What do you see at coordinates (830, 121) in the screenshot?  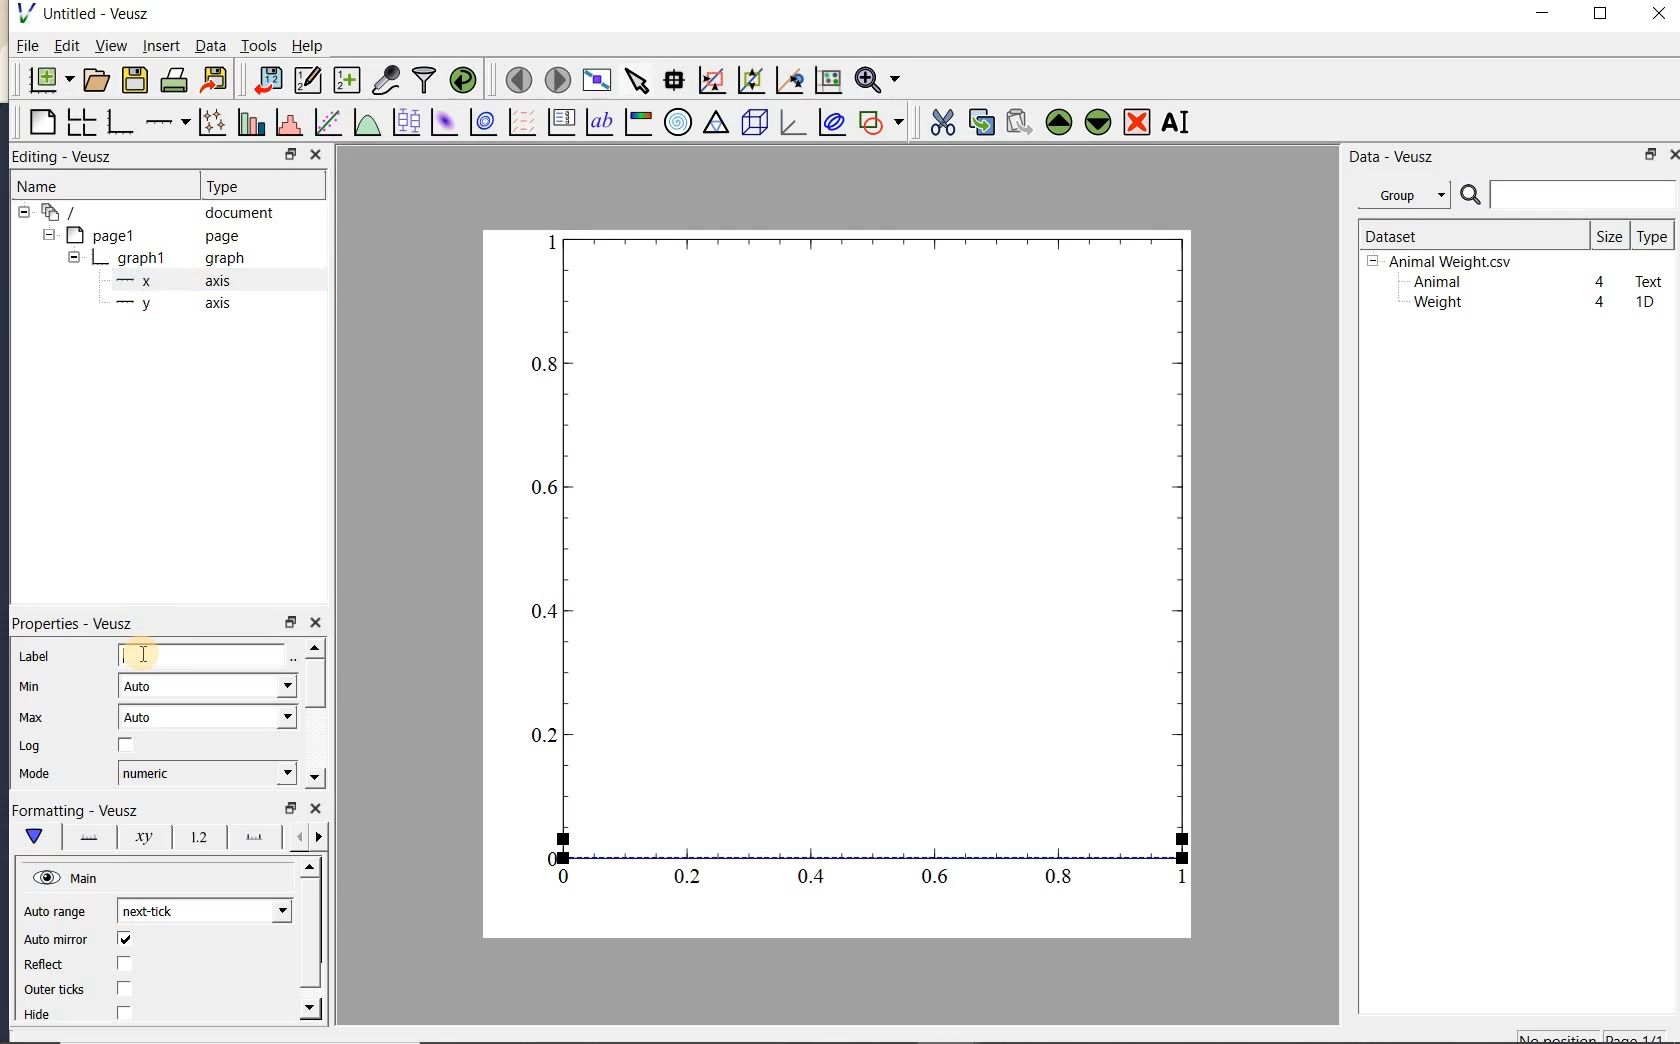 I see `plot covariance ellipses` at bounding box center [830, 121].